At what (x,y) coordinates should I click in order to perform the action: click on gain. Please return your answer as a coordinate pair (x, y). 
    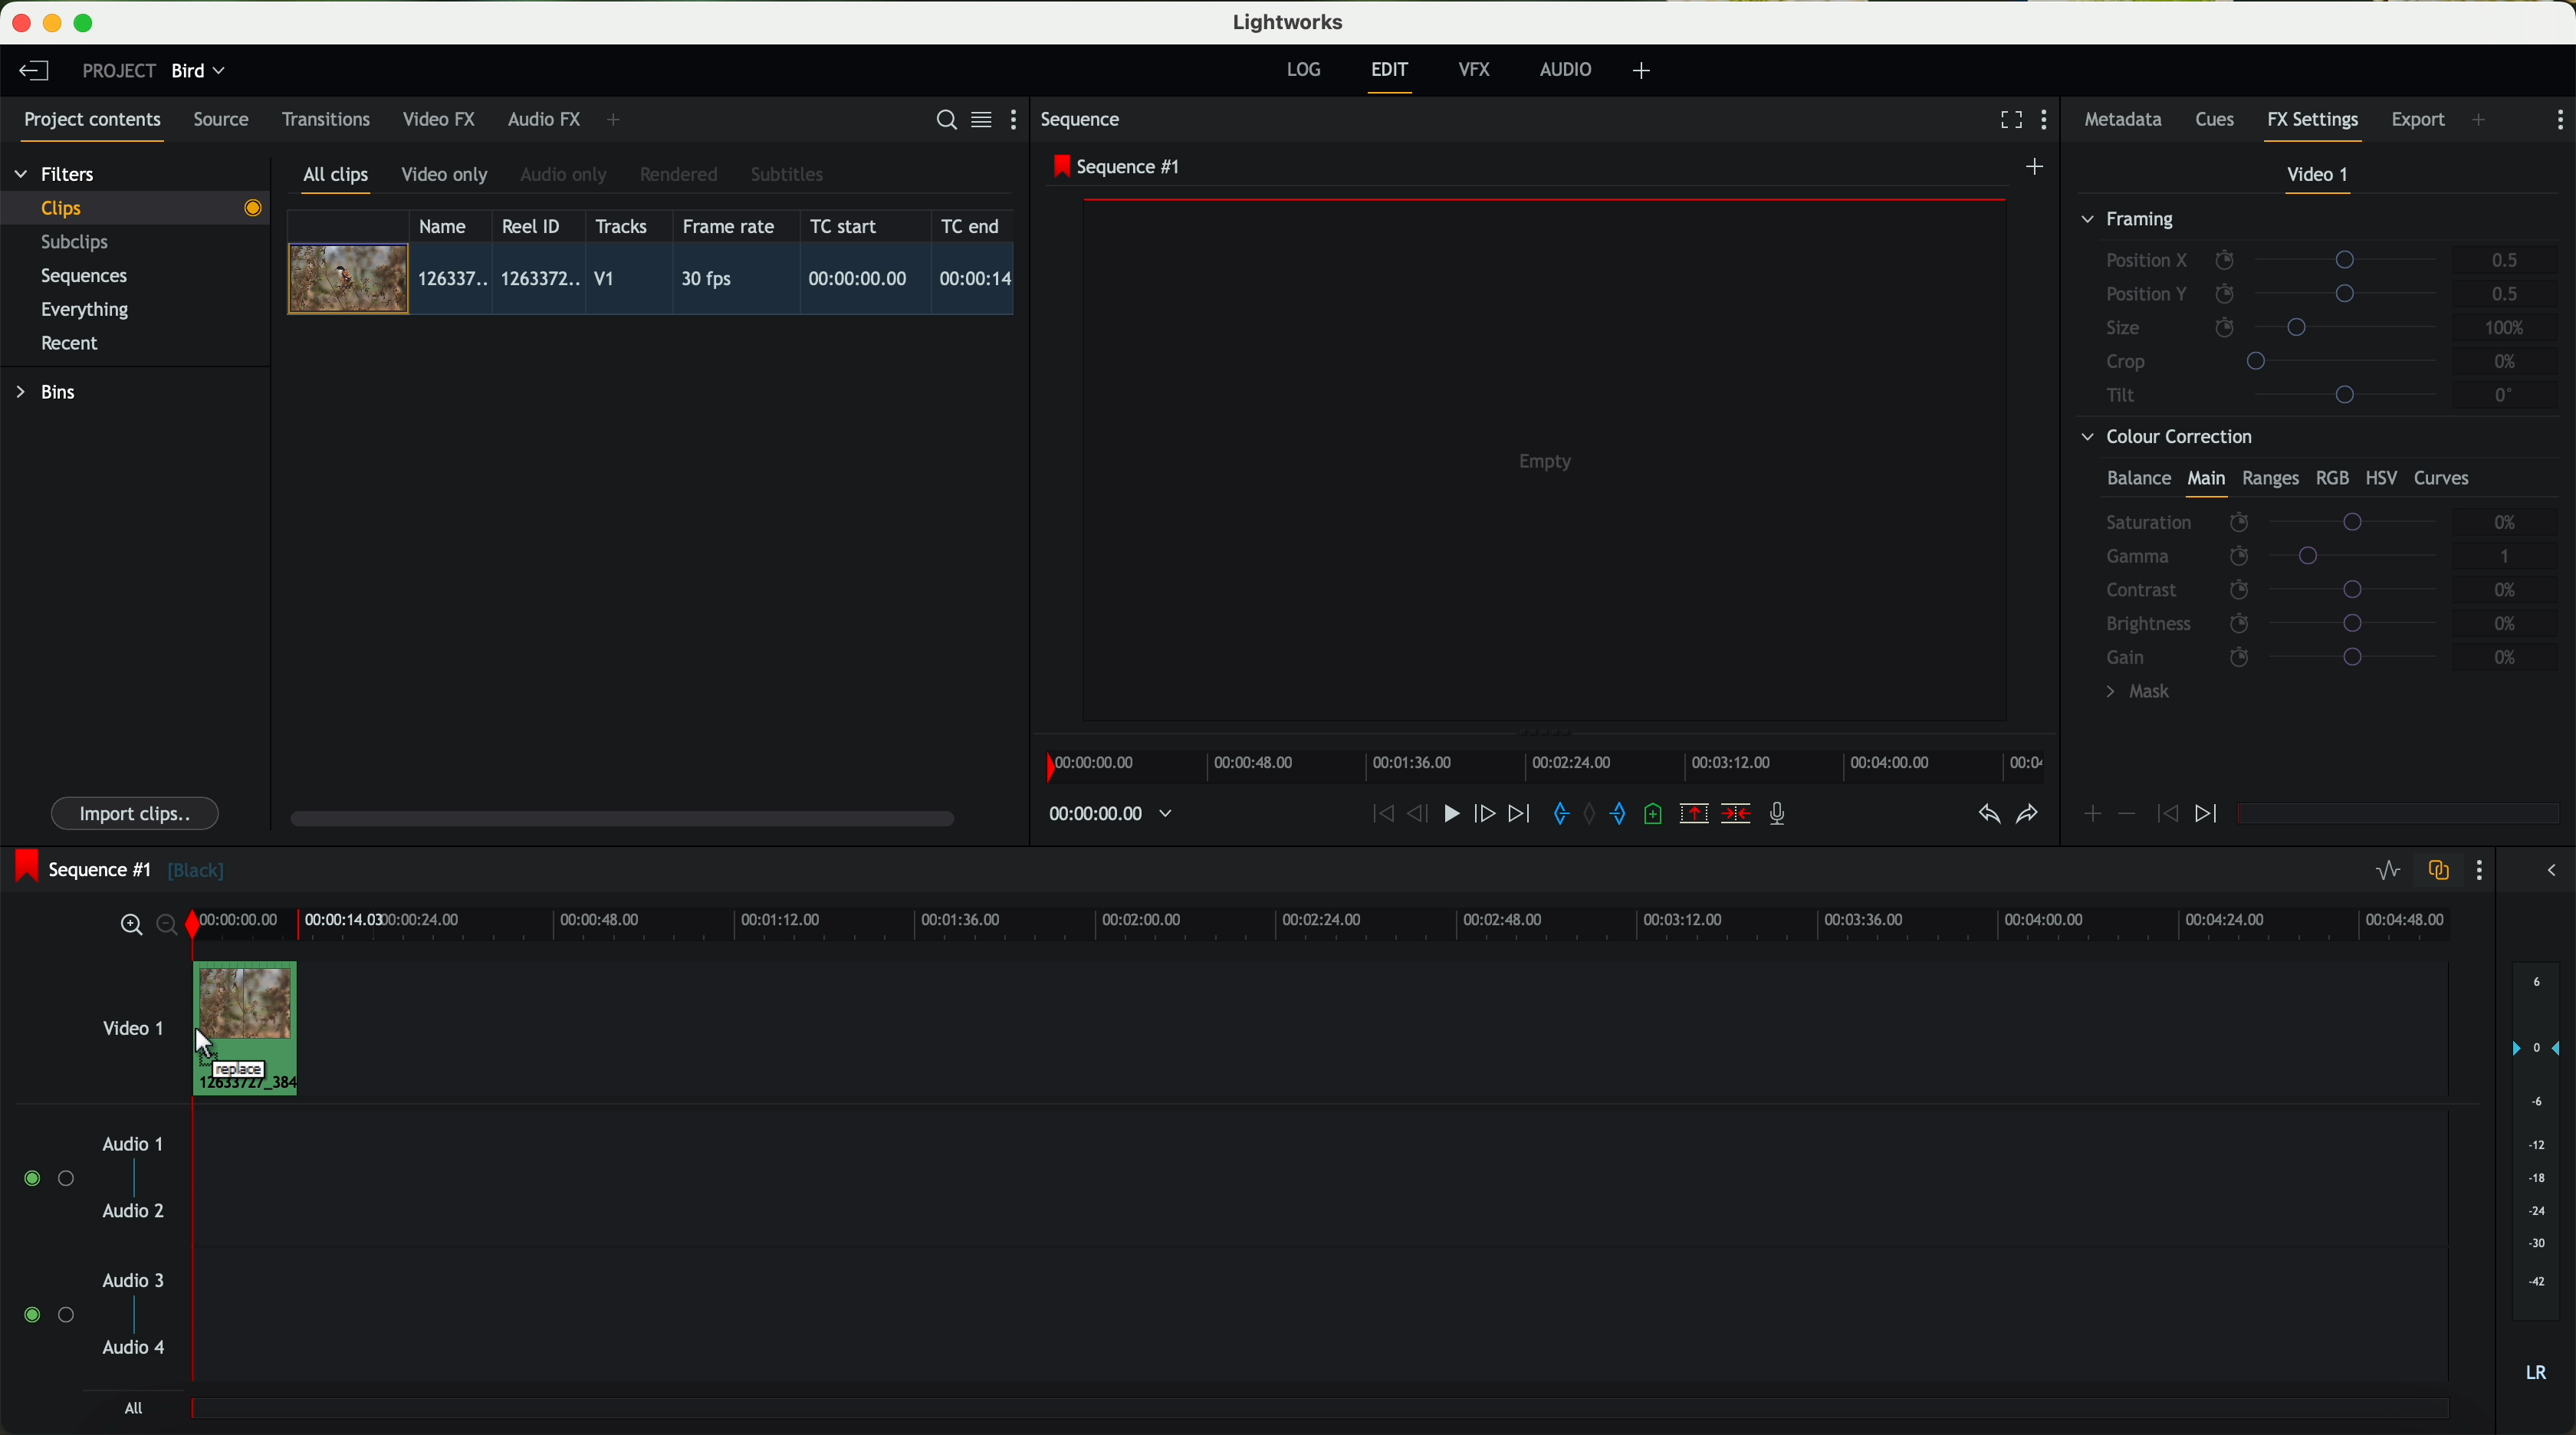
    Looking at the image, I should click on (2284, 656).